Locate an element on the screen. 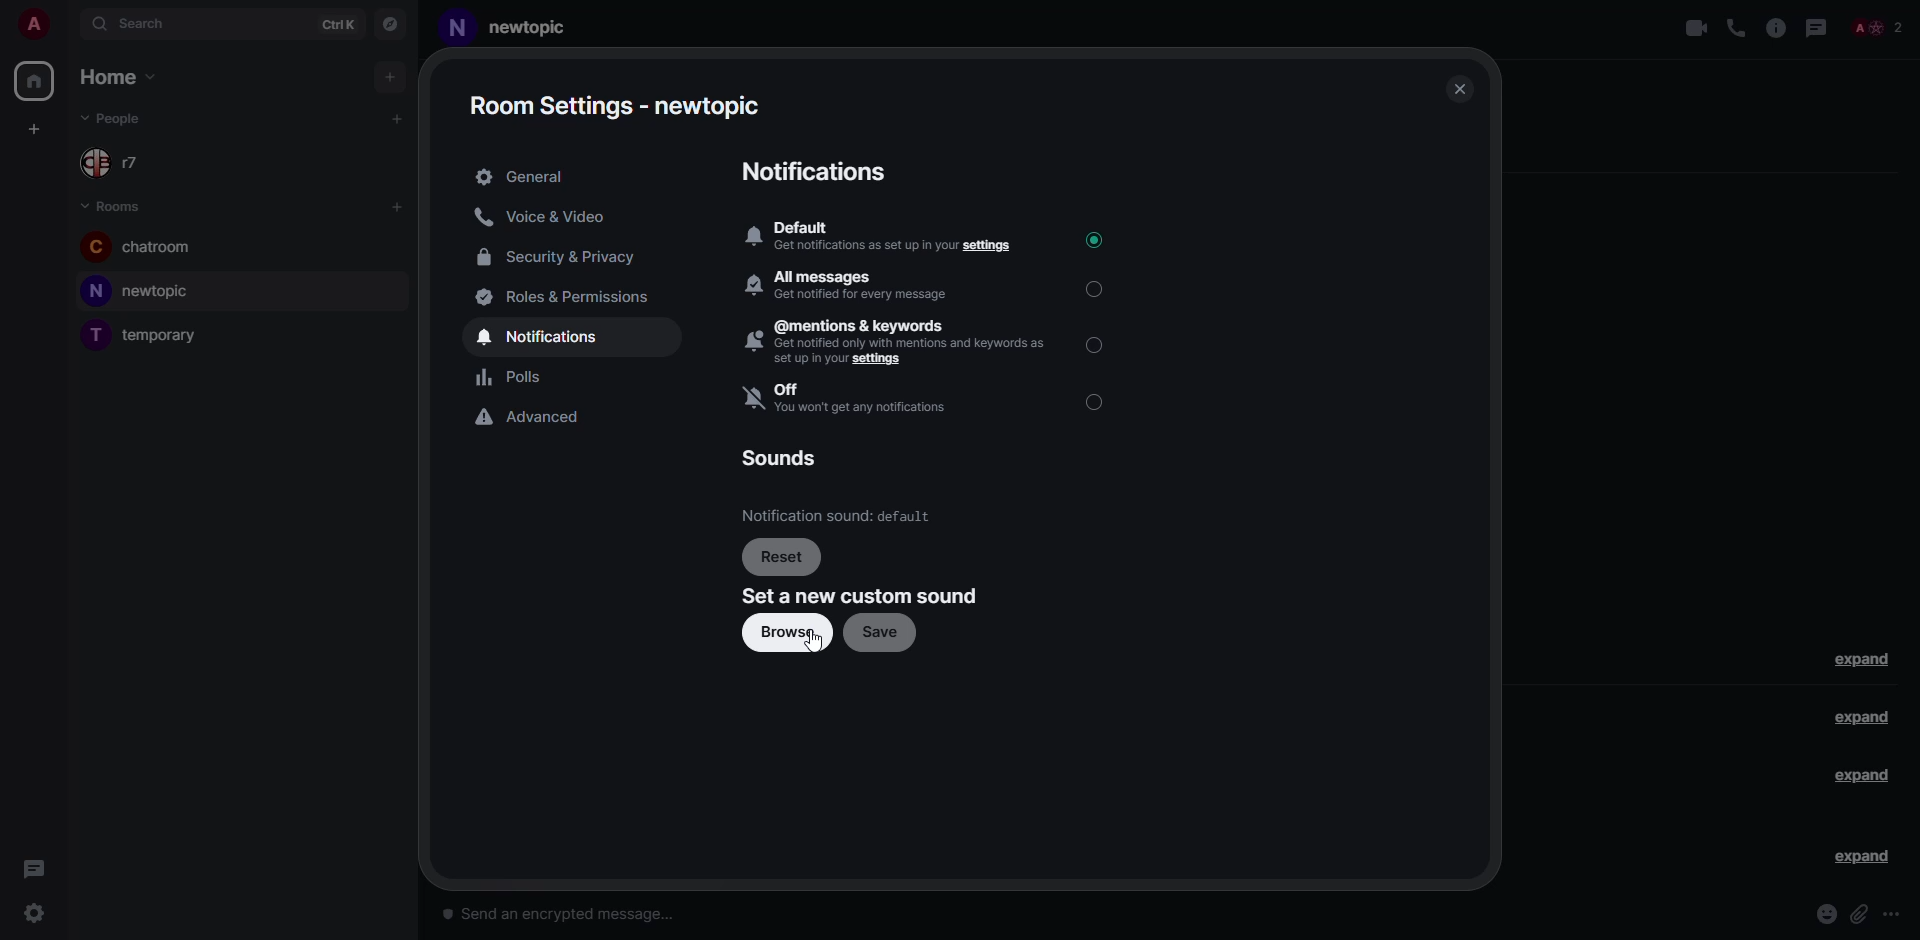  home is located at coordinates (118, 77).